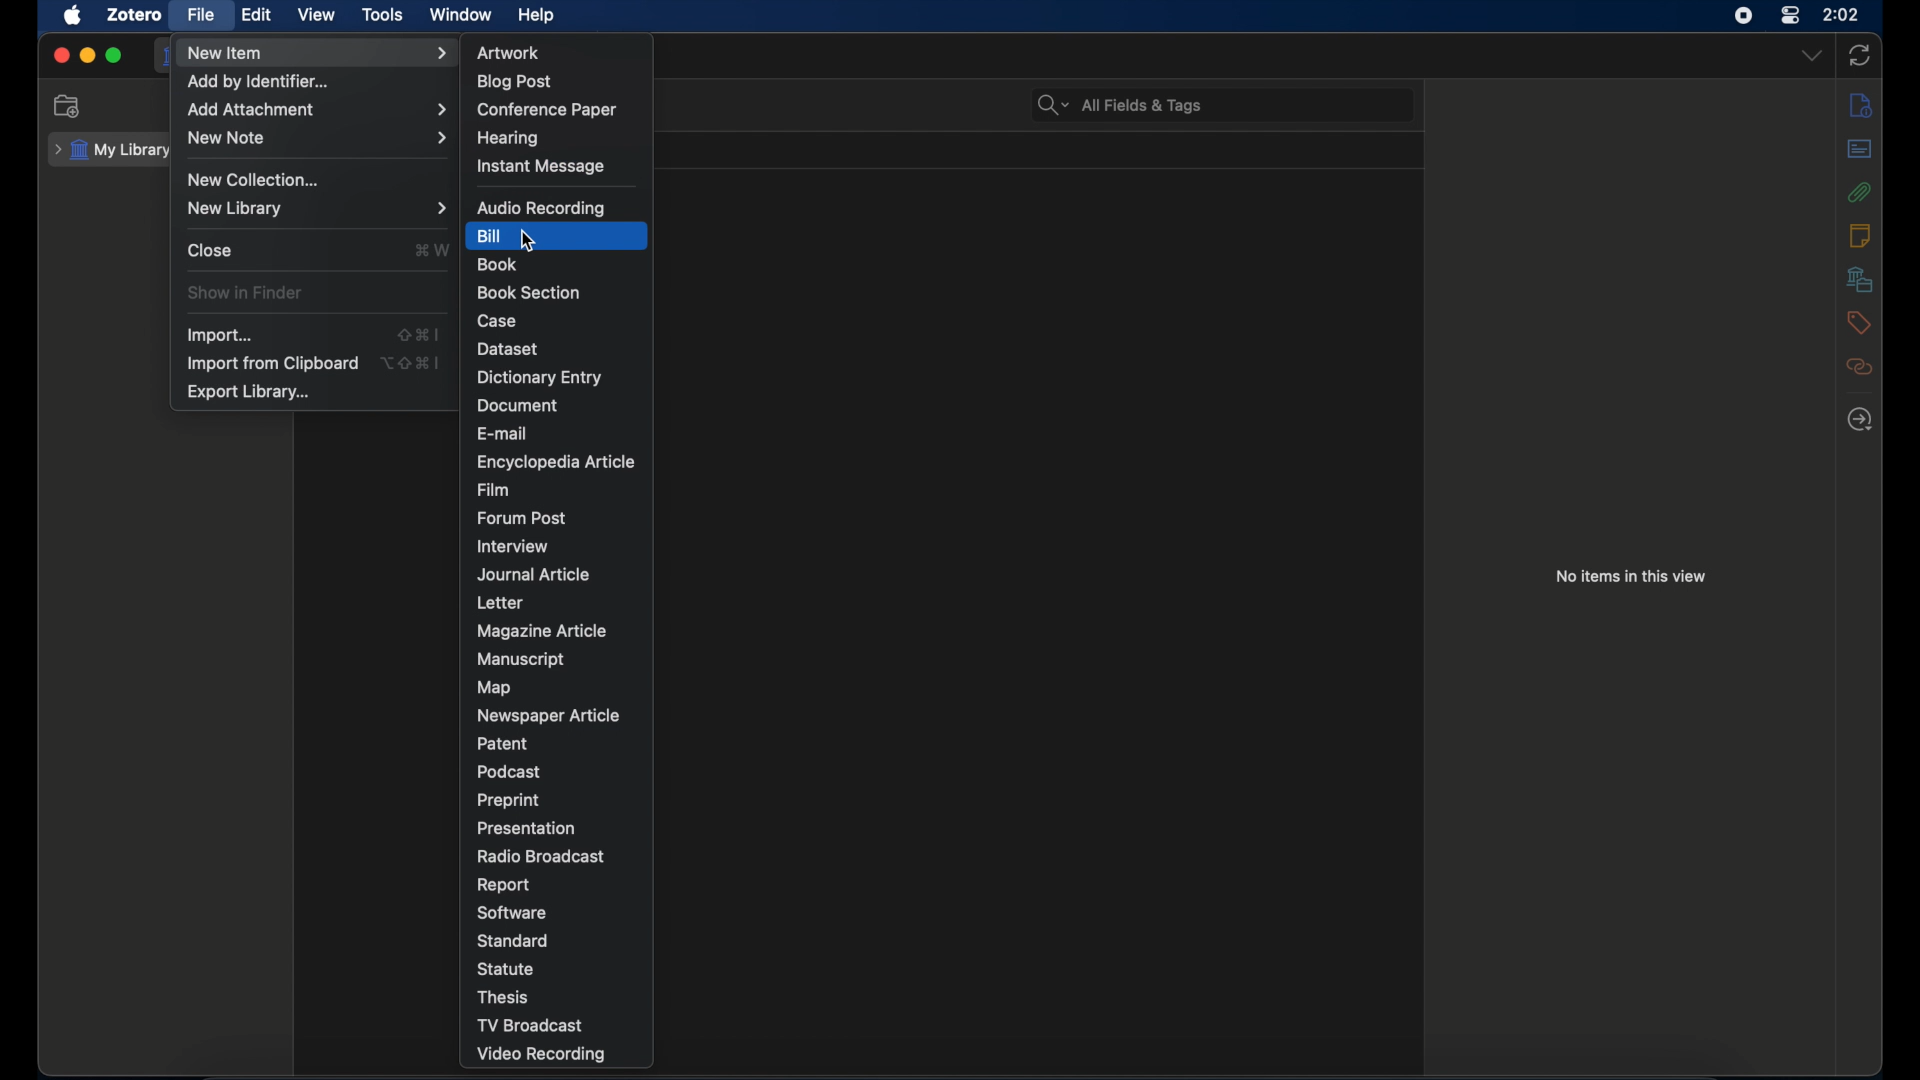  What do you see at coordinates (494, 688) in the screenshot?
I see `map` at bounding box center [494, 688].